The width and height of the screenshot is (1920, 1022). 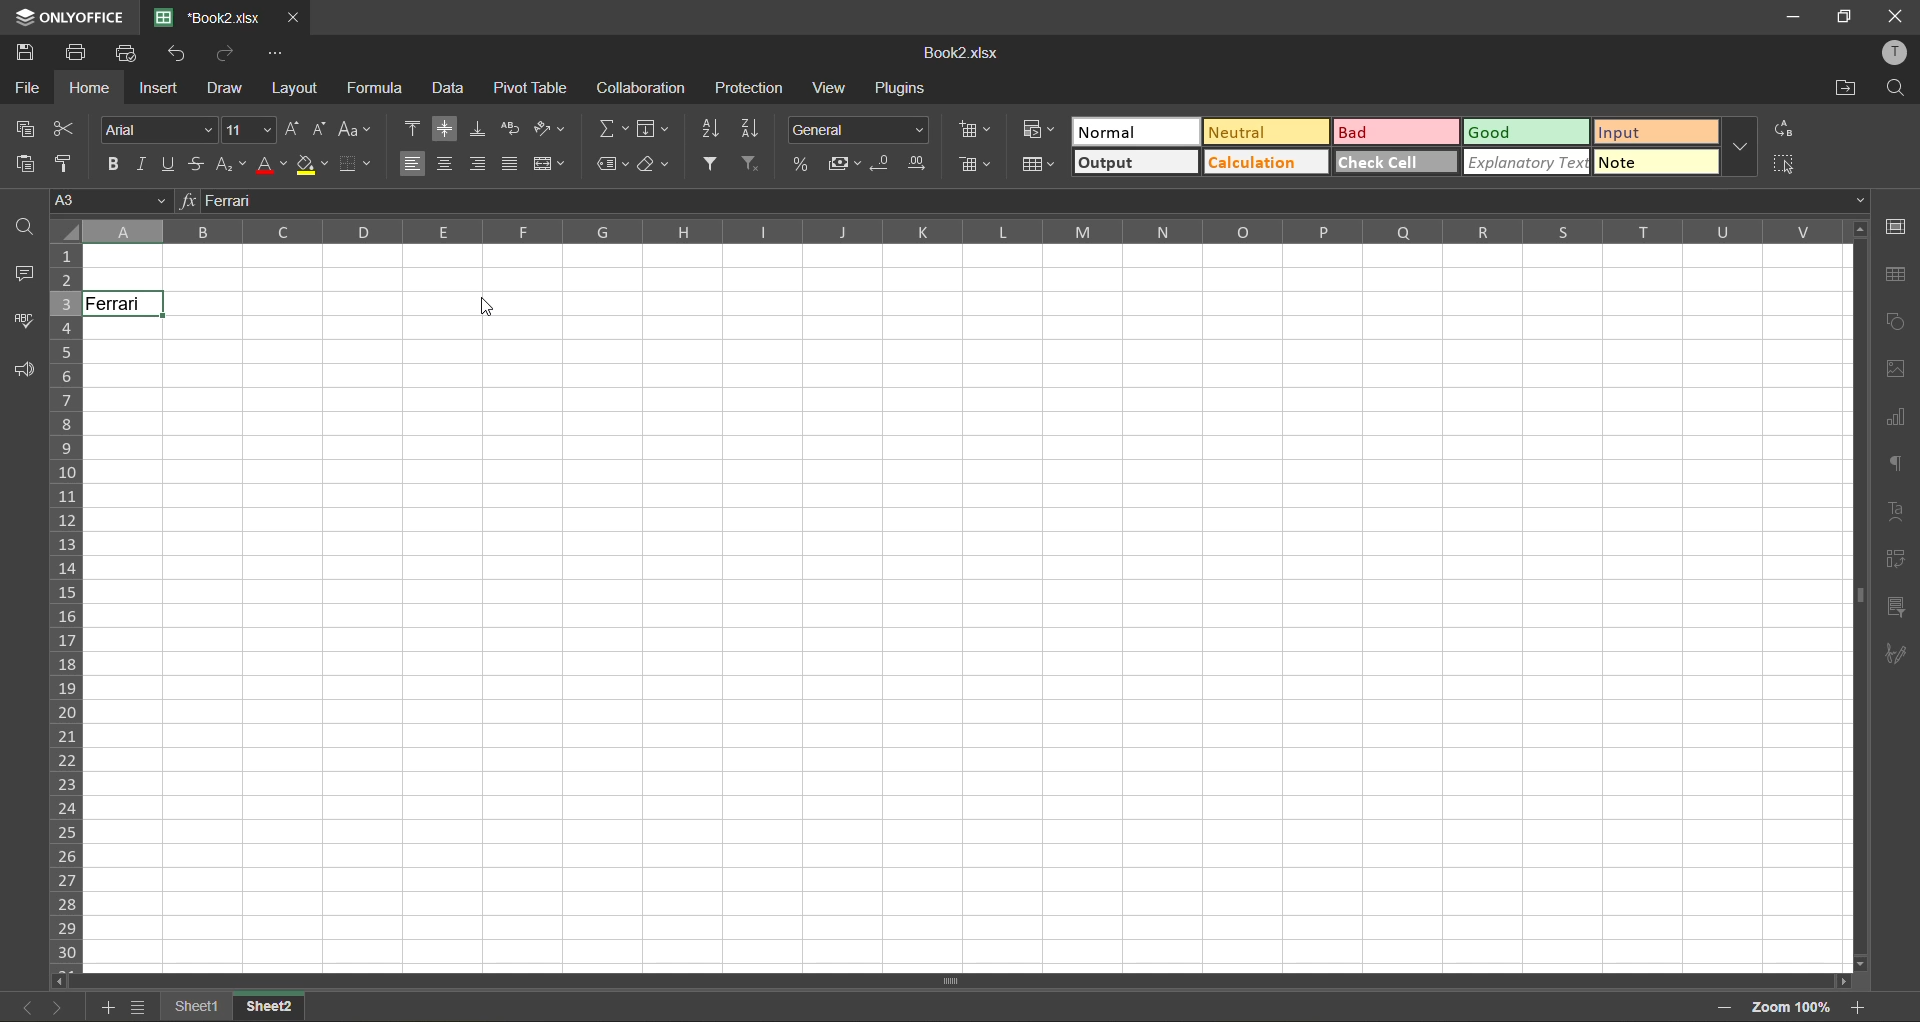 What do you see at coordinates (450, 90) in the screenshot?
I see `data` at bounding box center [450, 90].